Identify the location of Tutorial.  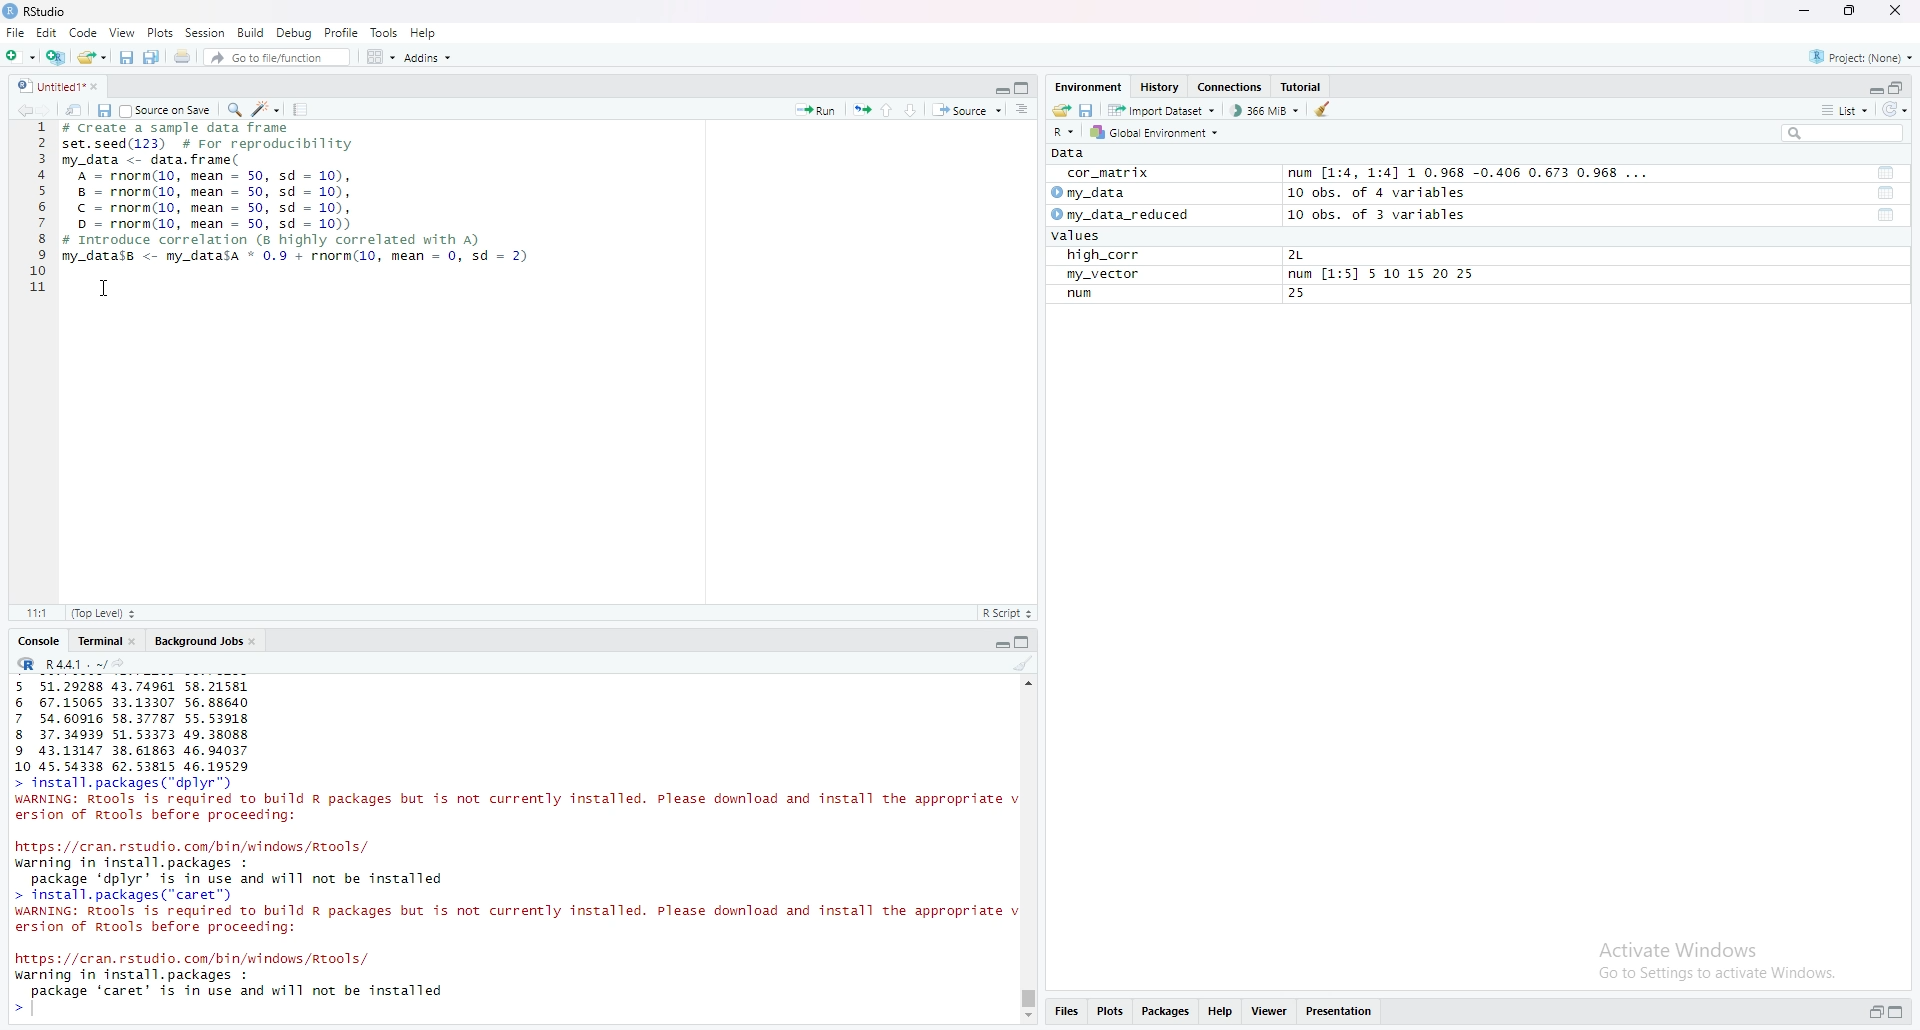
(1304, 87).